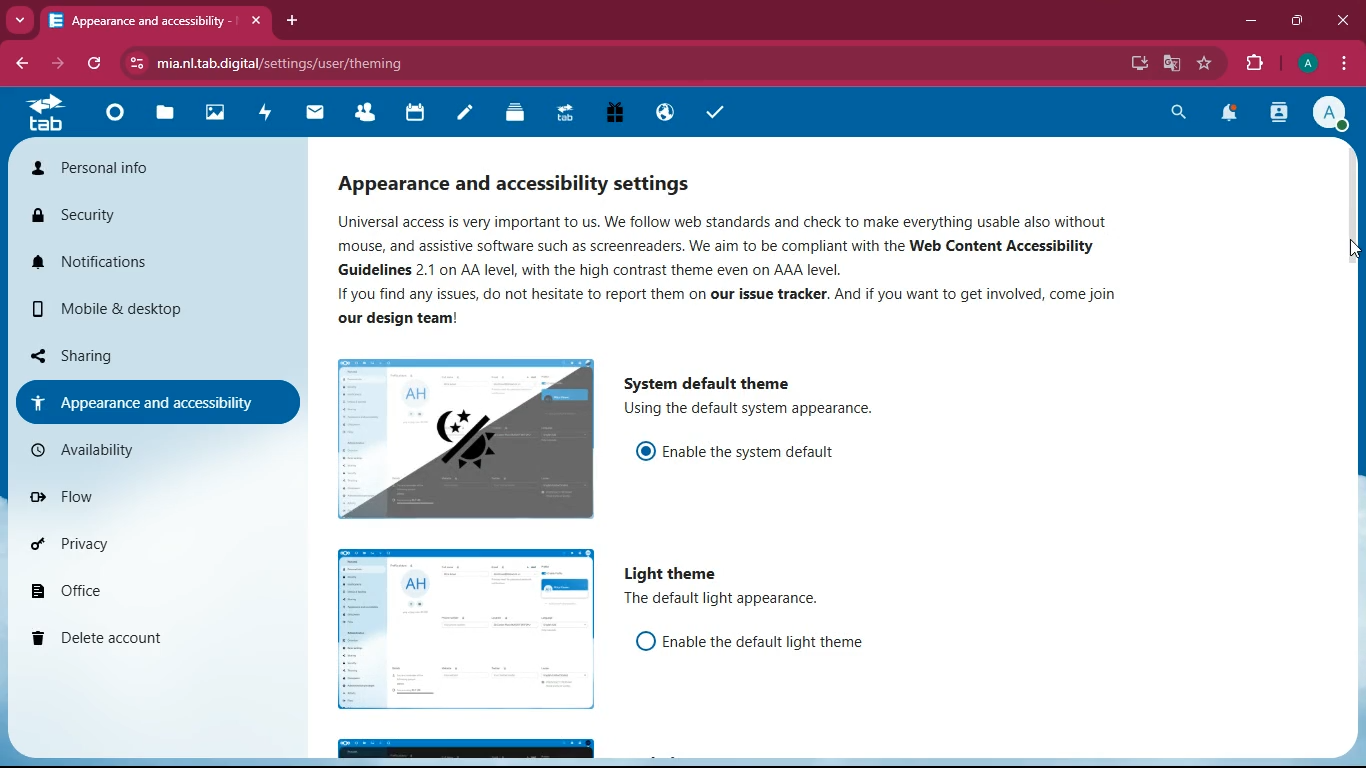 Image resolution: width=1366 pixels, height=768 pixels. Describe the element at coordinates (155, 454) in the screenshot. I see `availiability` at that location.